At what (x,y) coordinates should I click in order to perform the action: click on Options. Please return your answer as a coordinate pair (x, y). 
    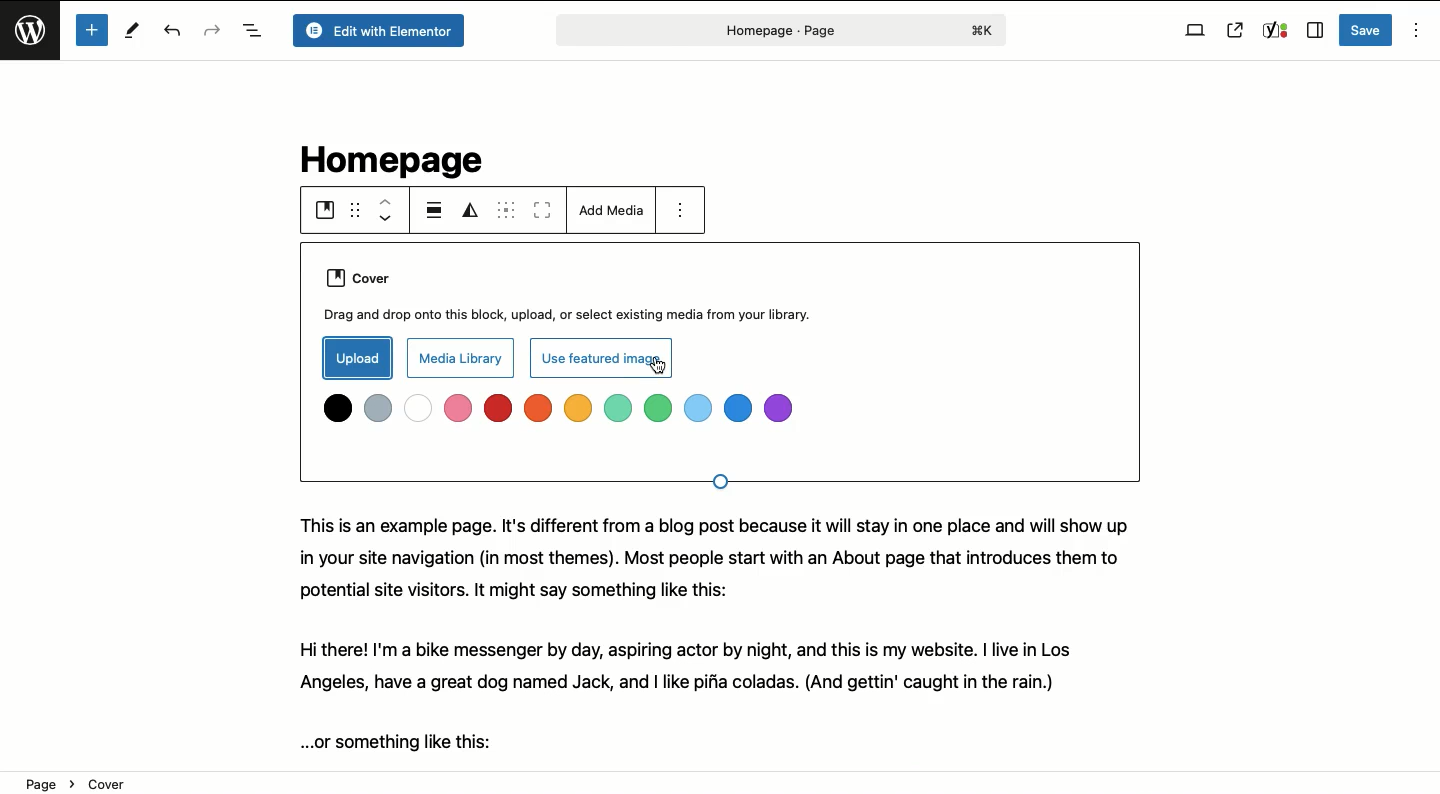
    Looking at the image, I should click on (683, 212).